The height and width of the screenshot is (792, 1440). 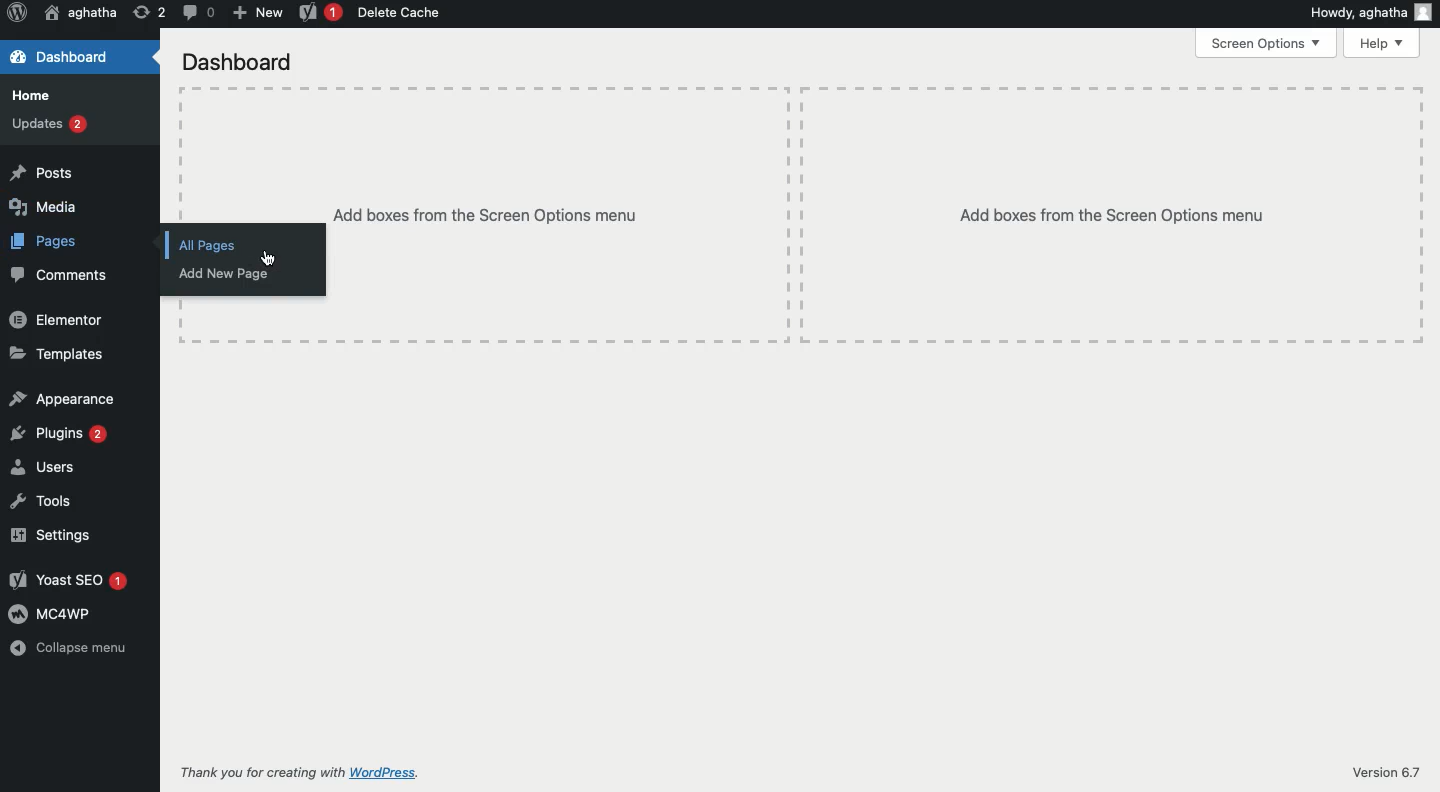 What do you see at coordinates (29, 96) in the screenshot?
I see `Home` at bounding box center [29, 96].